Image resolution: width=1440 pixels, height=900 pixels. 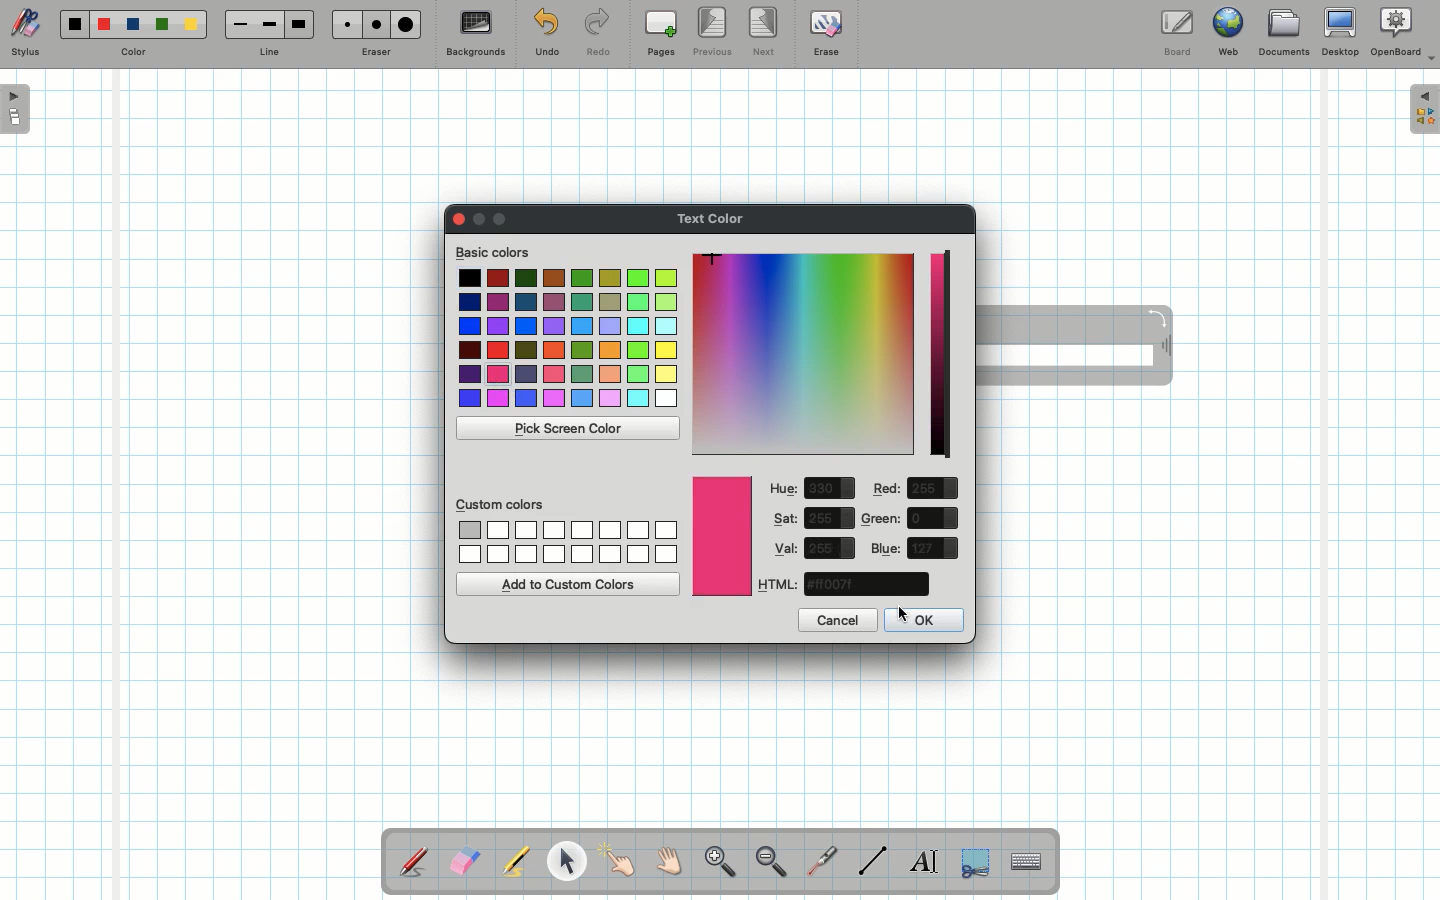 I want to click on Colors, so click(x=566, y=340).